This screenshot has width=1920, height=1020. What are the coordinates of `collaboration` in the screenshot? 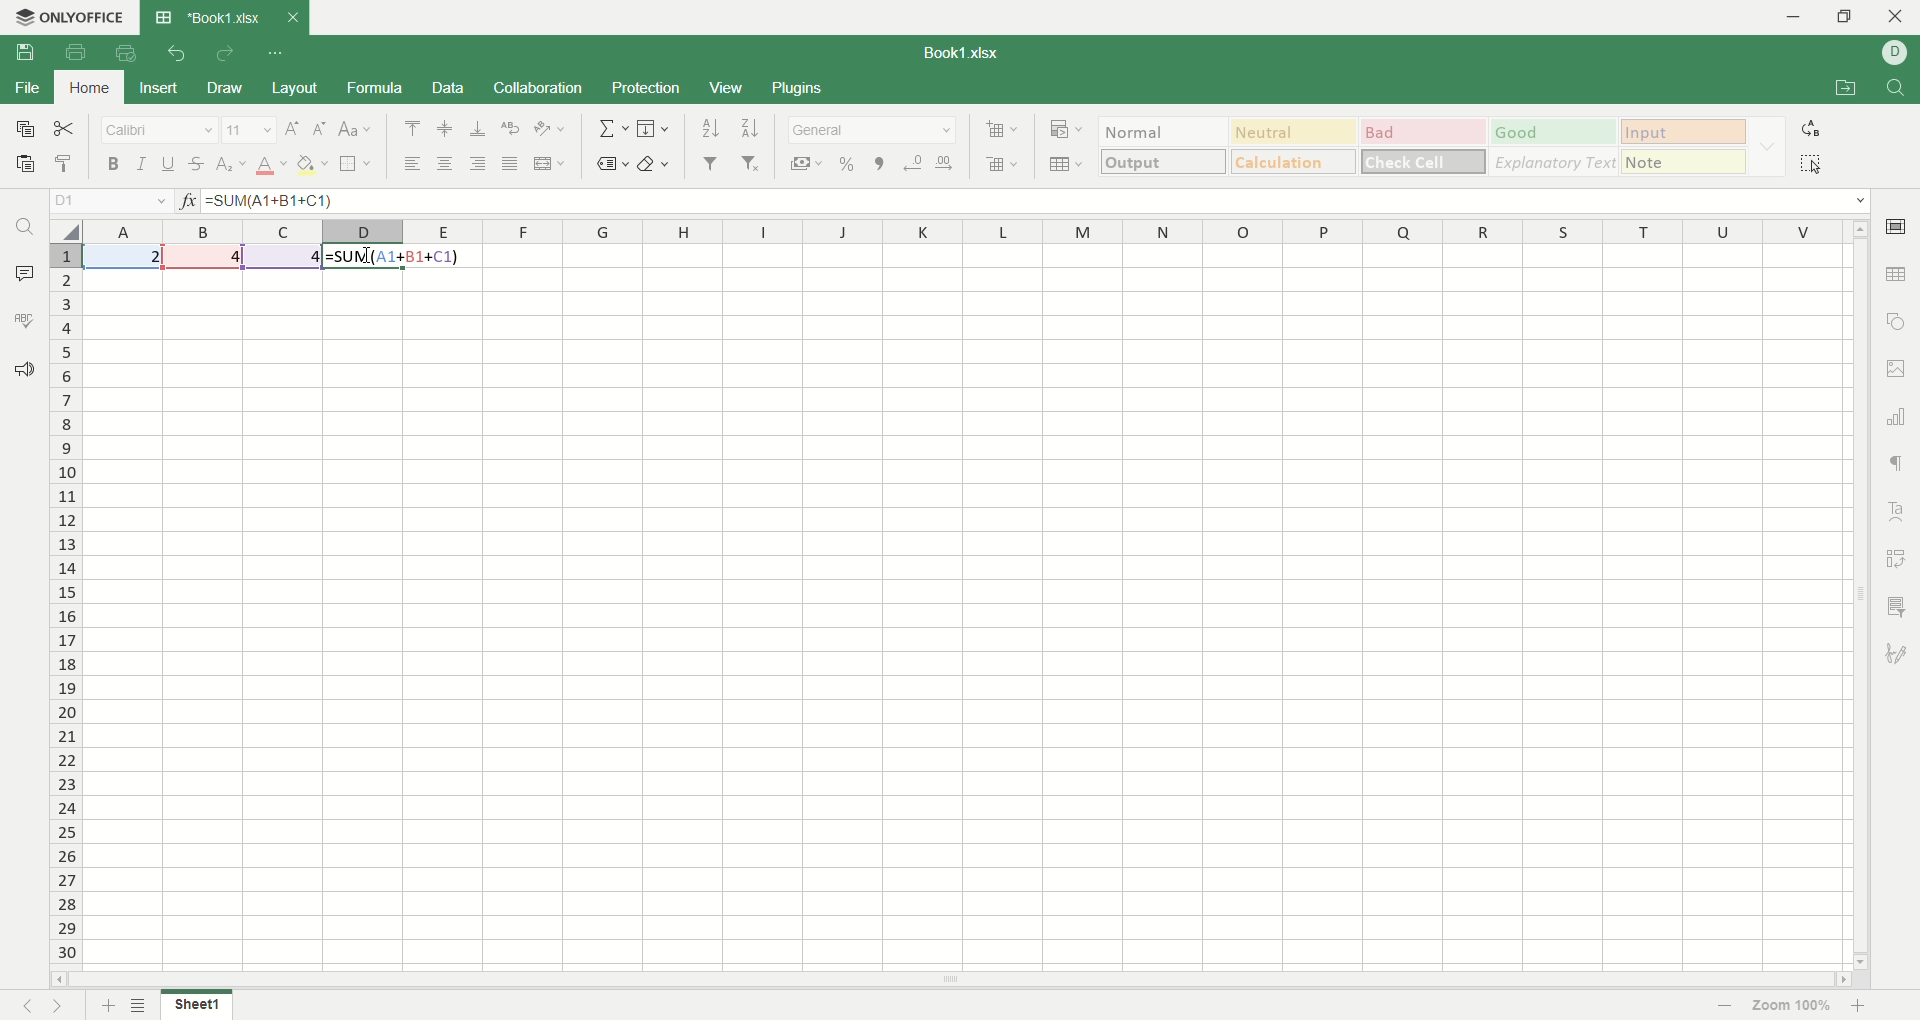 It's located at (541, 87).